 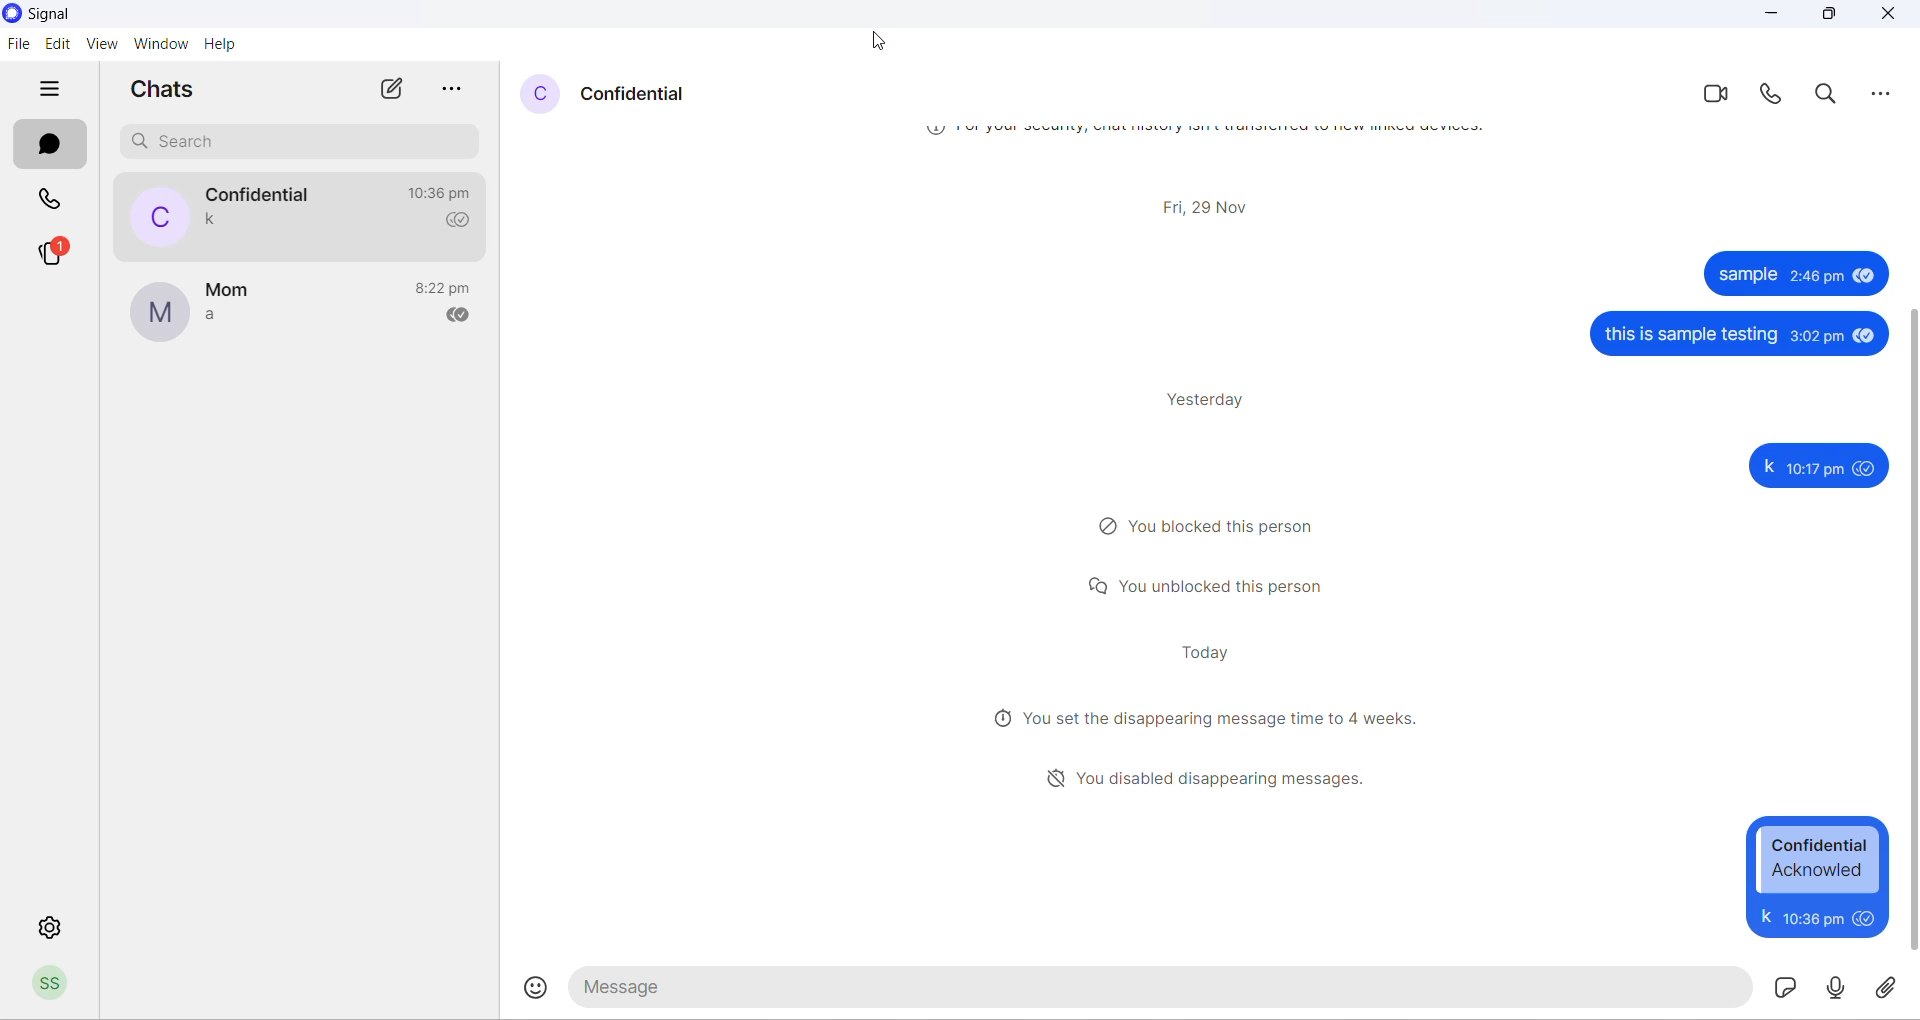 What do you see at coordinates (1887, 96) in the screenshot?
I see `more options` at bounding box center [1887, 96].